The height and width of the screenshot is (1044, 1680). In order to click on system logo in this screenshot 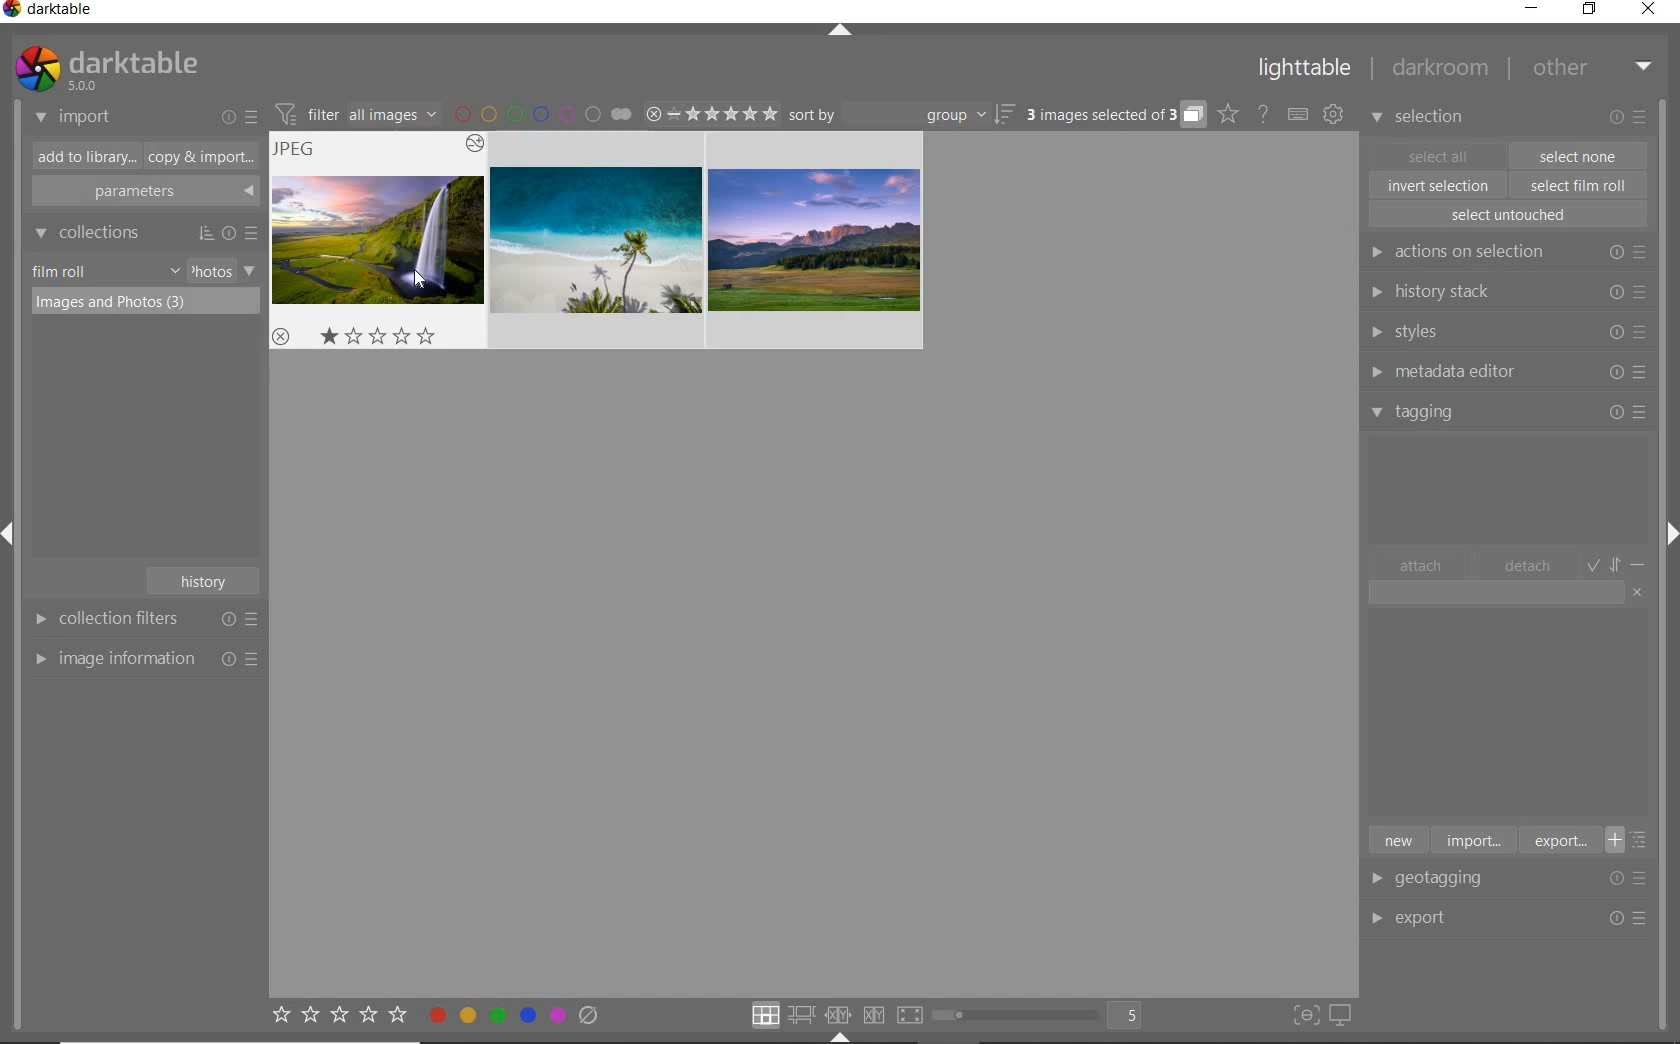, I will do `click(105, 69)`.